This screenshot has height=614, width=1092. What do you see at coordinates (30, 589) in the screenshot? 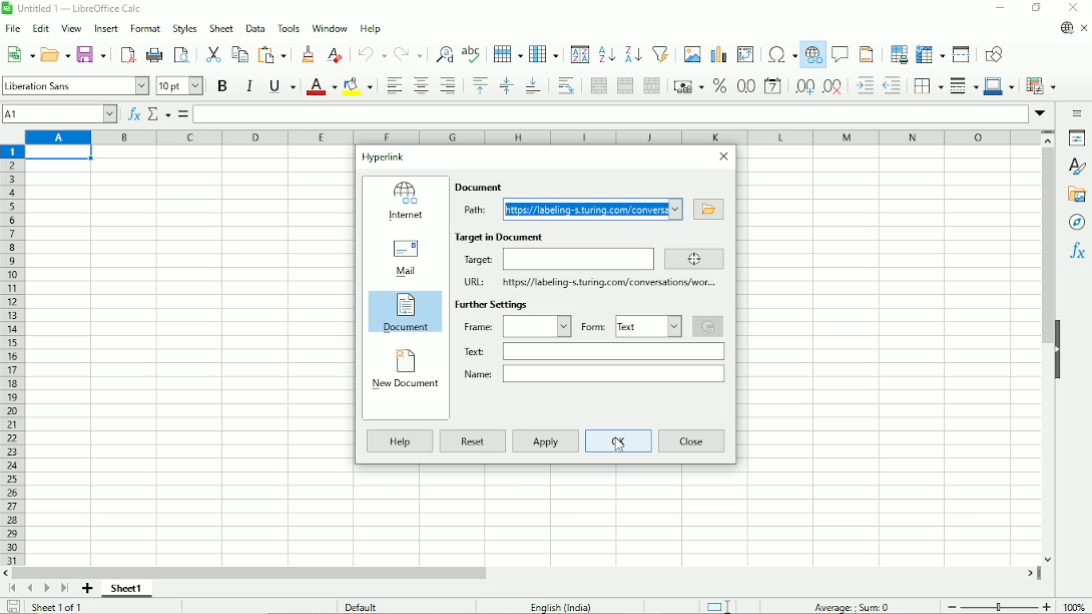
I see `Scroll to previous sheet` at bounding box center [30, 589].